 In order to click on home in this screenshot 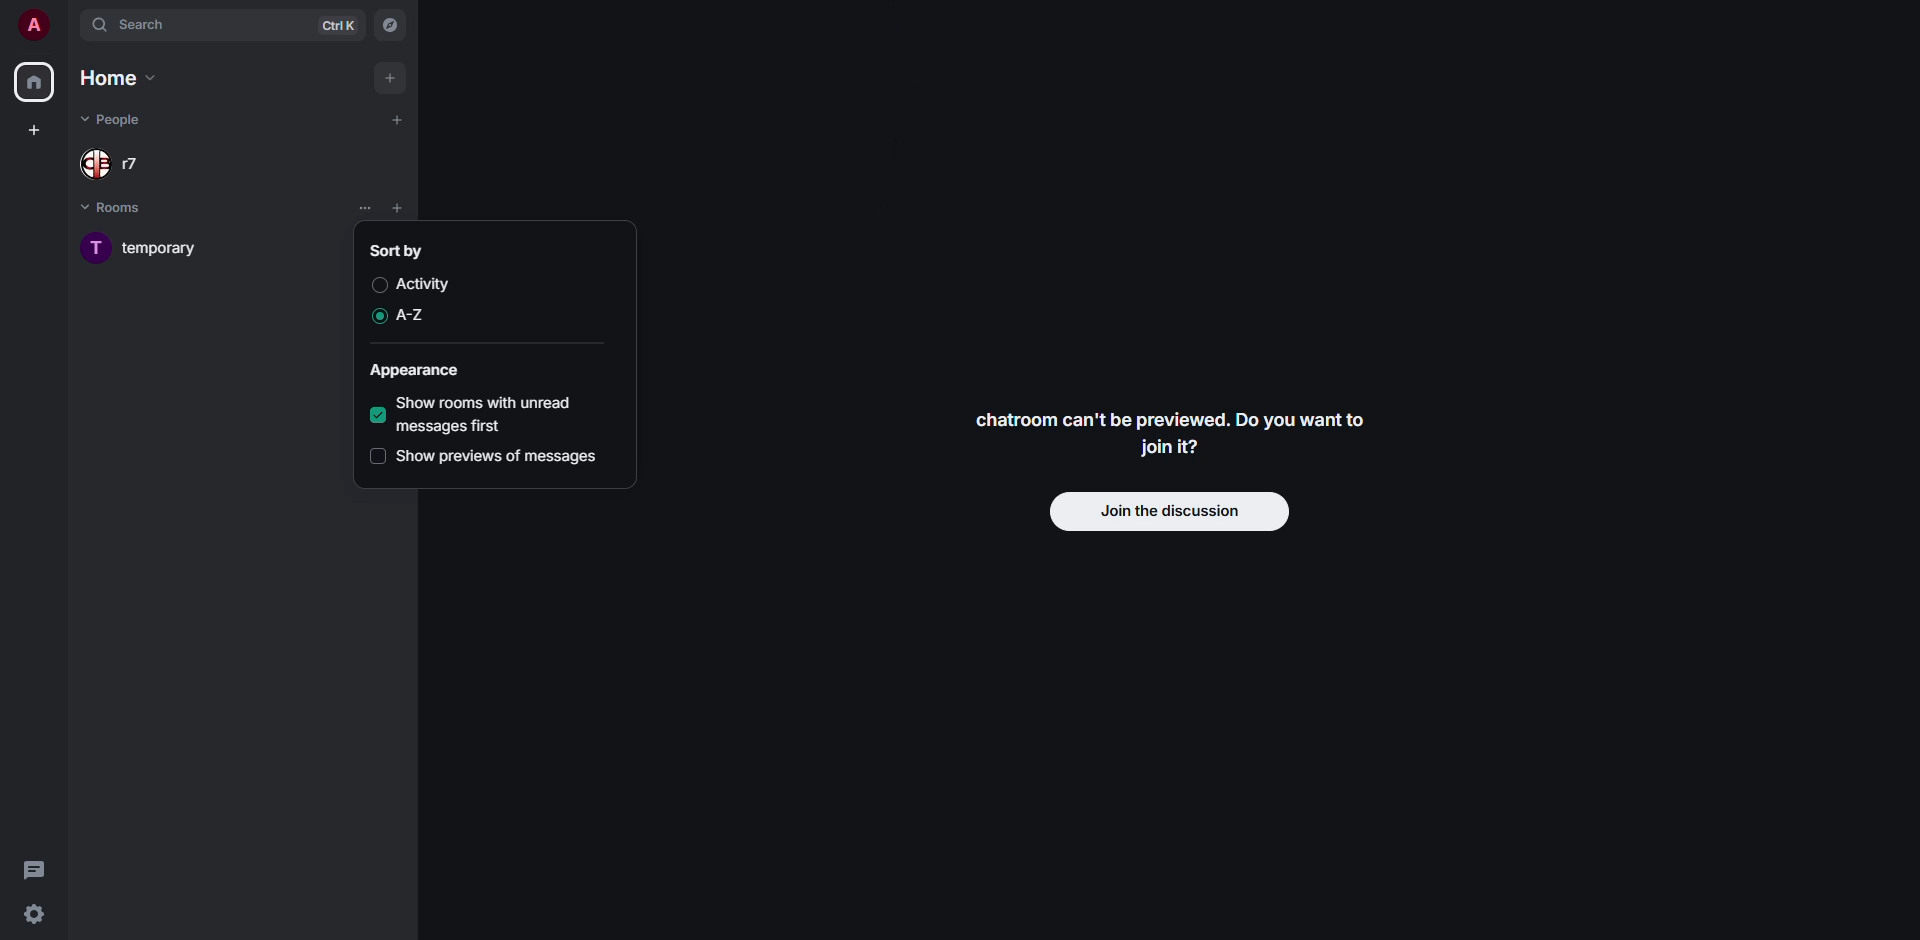, I will do `click(34, 83)`.